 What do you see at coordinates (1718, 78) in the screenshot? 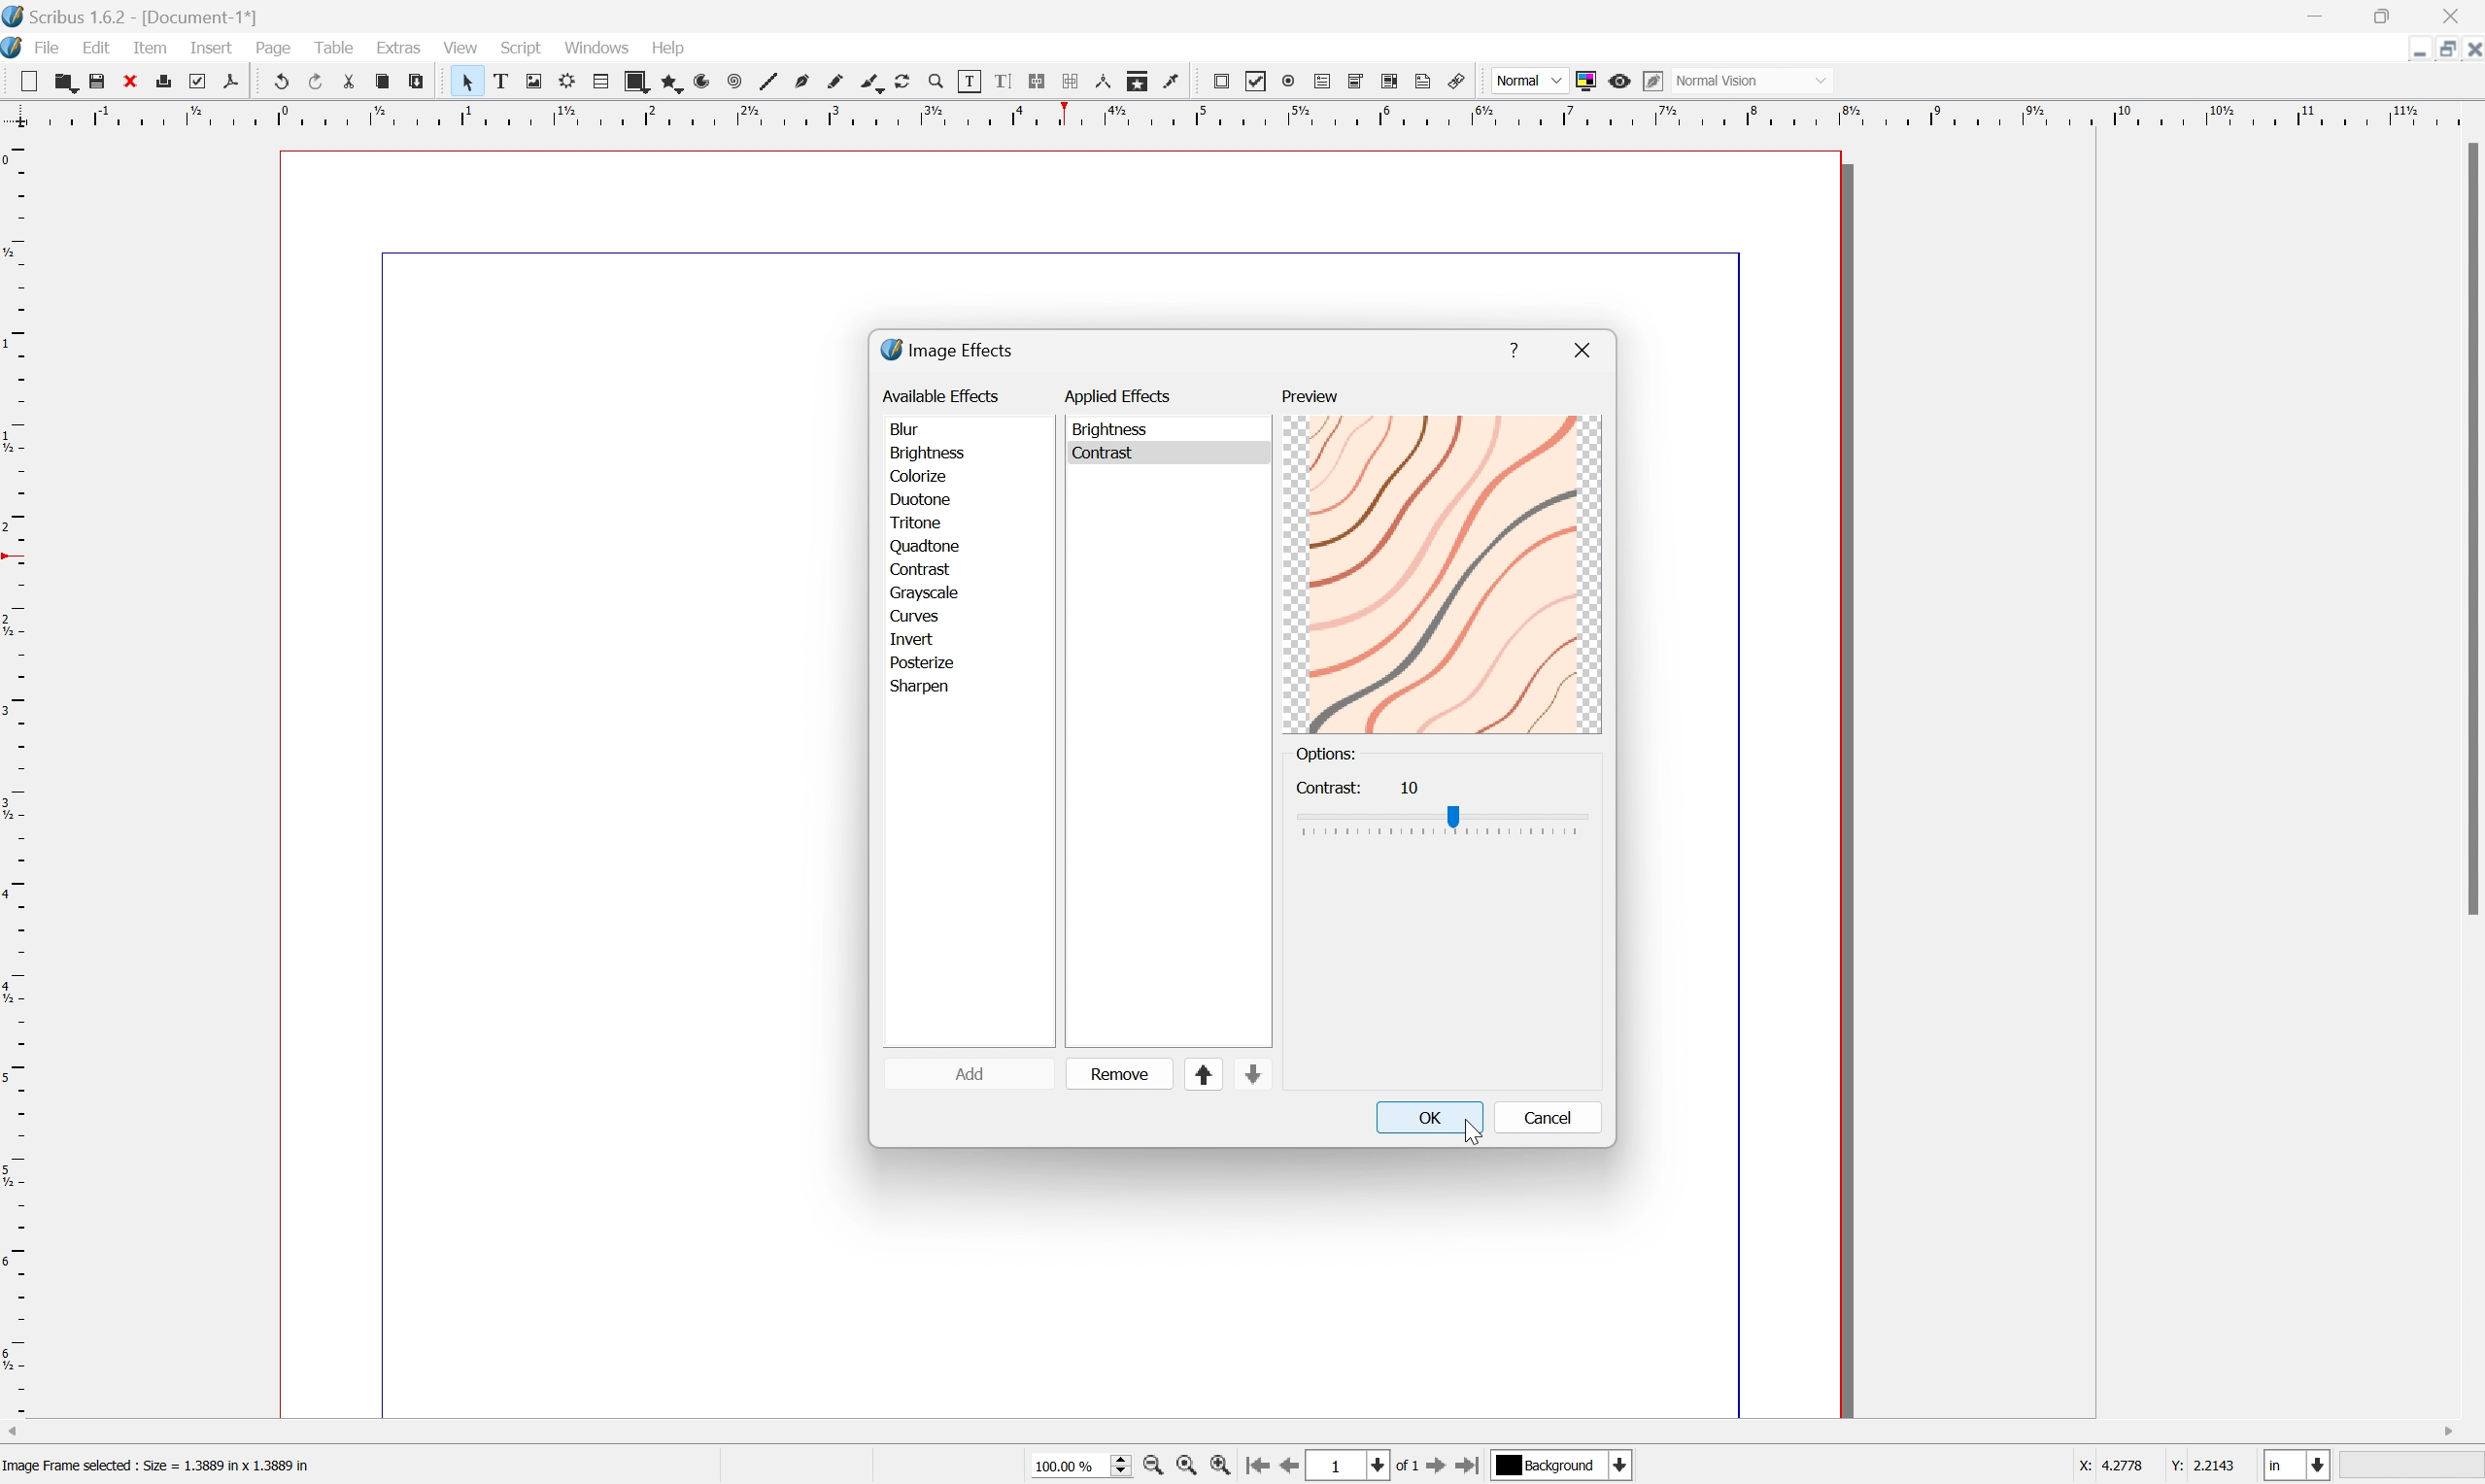
I see `normal vision` at bounding box center [1718, 78].